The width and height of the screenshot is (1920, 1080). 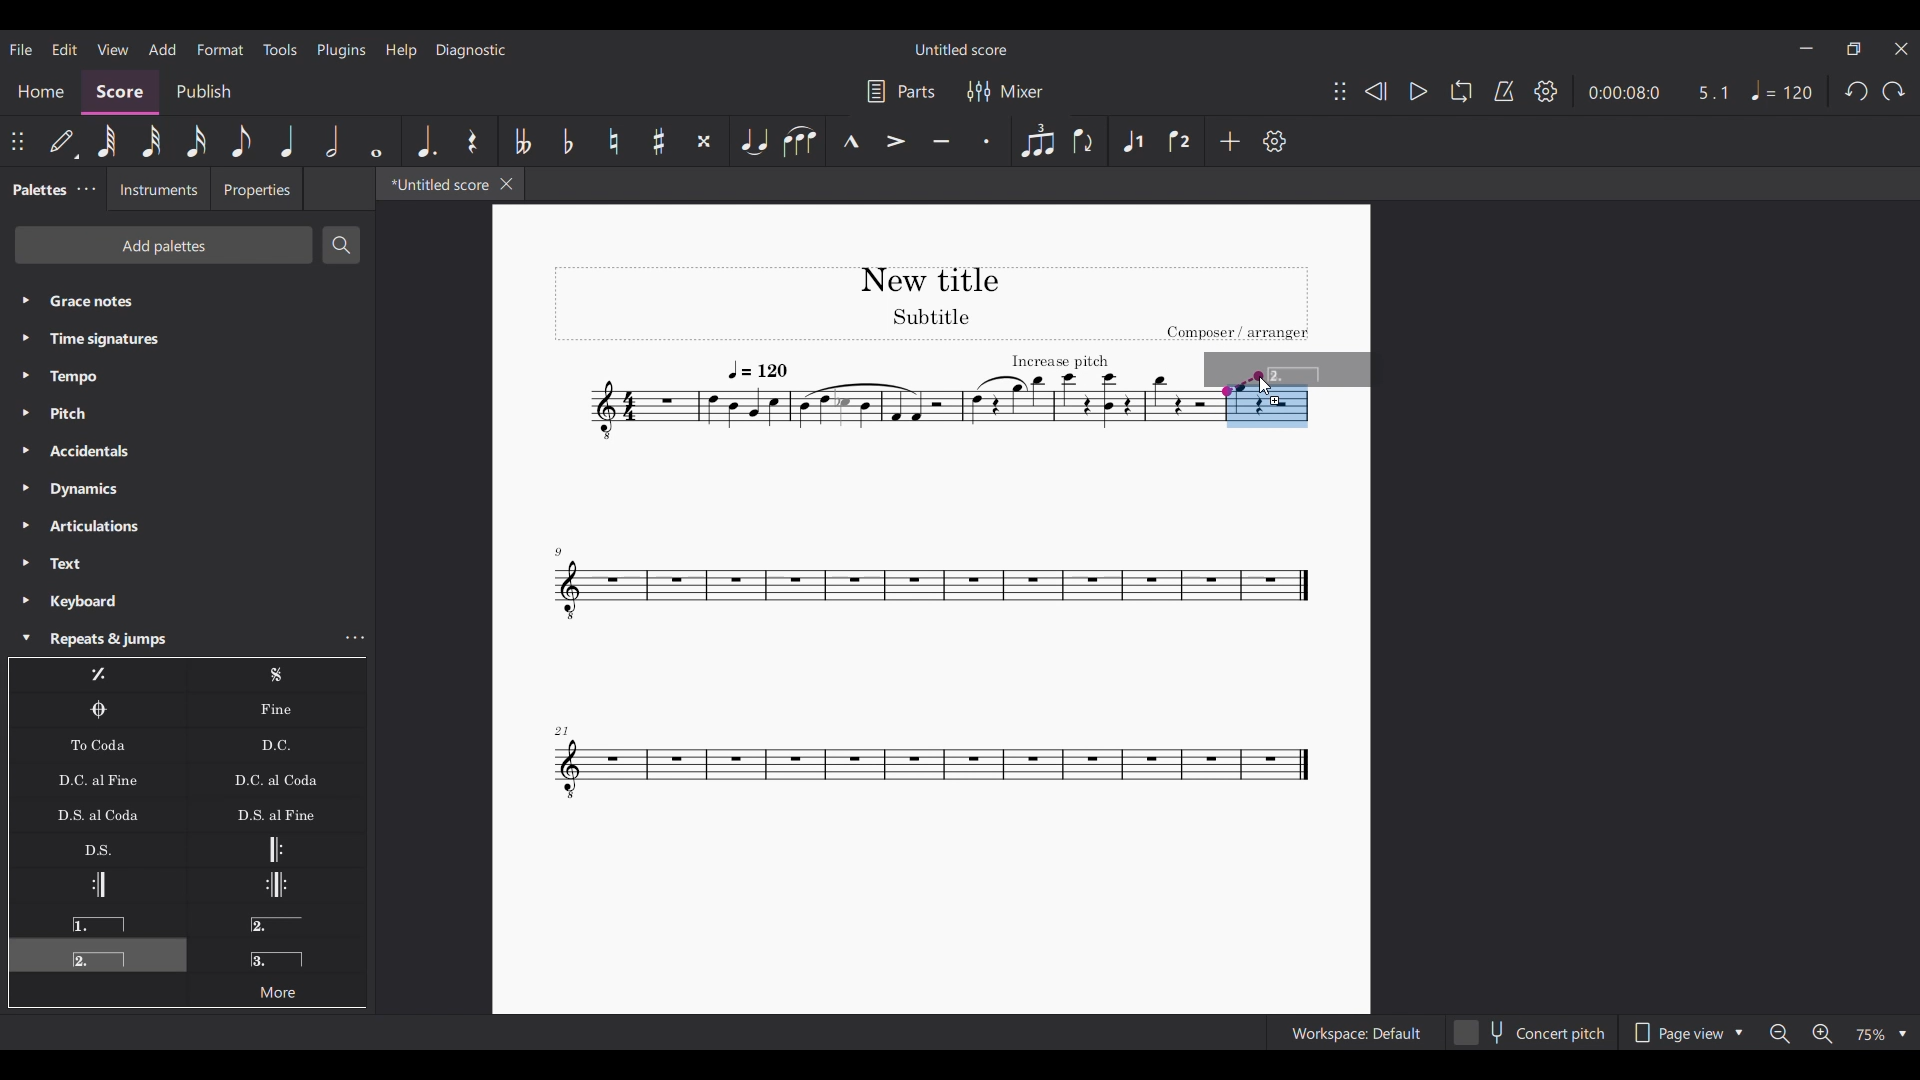 I want to click on Zoom in, so click(x=1822, y=1033).